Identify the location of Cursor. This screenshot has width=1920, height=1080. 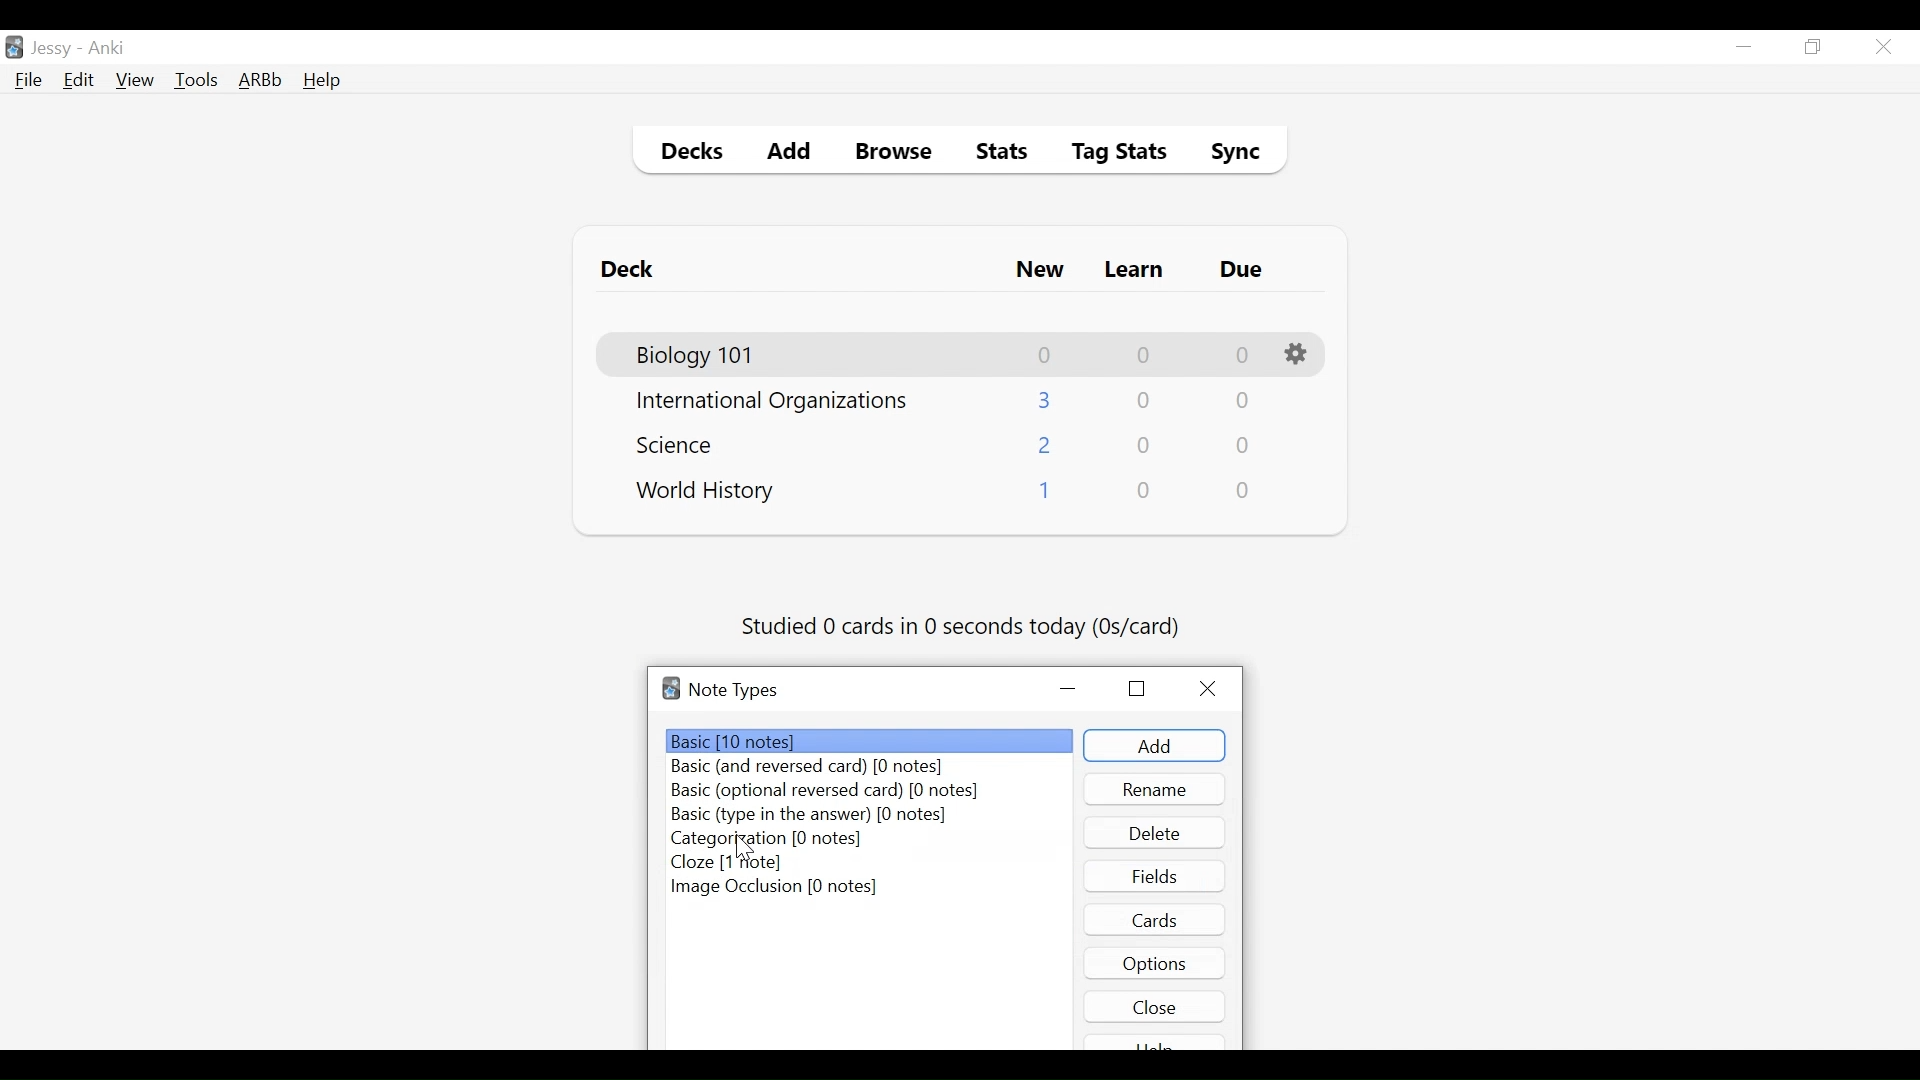
(745, 848).